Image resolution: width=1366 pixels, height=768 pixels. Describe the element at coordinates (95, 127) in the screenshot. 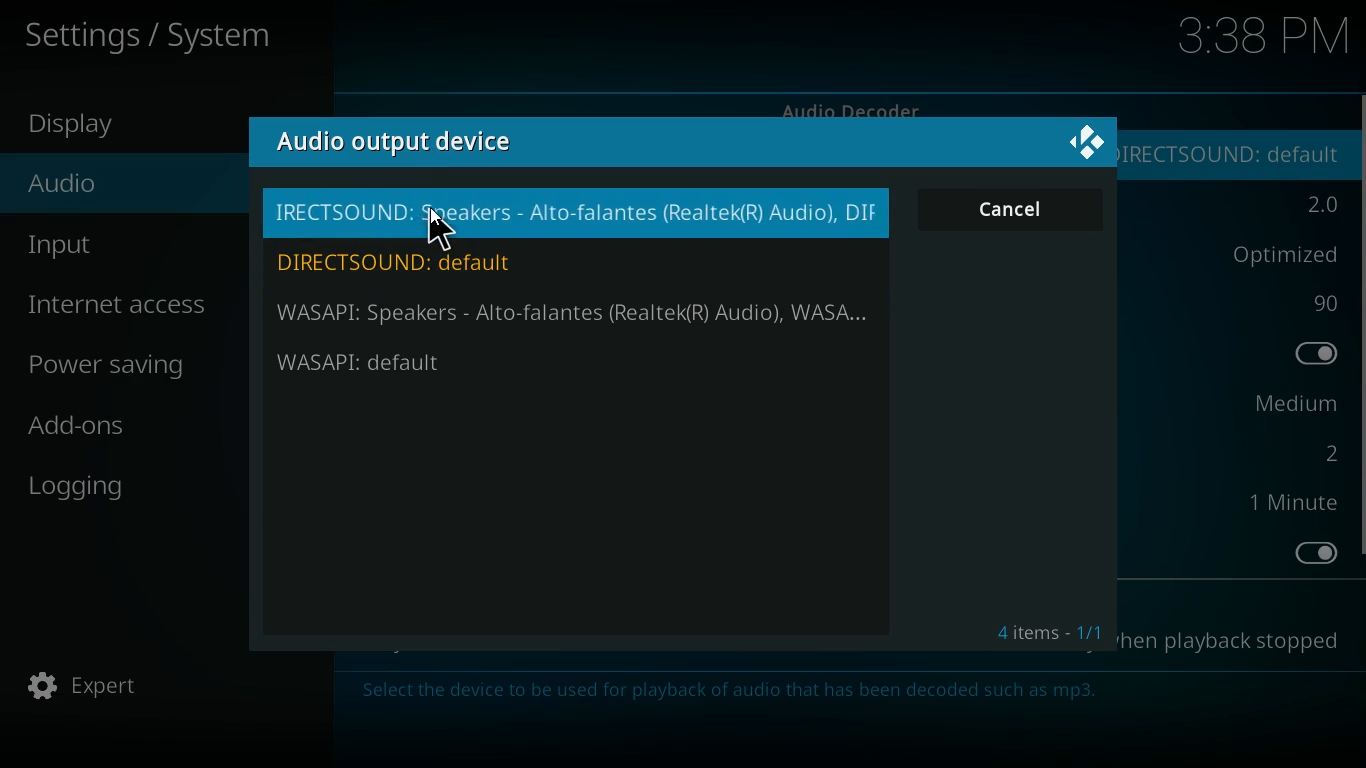

I see `display` at that location.